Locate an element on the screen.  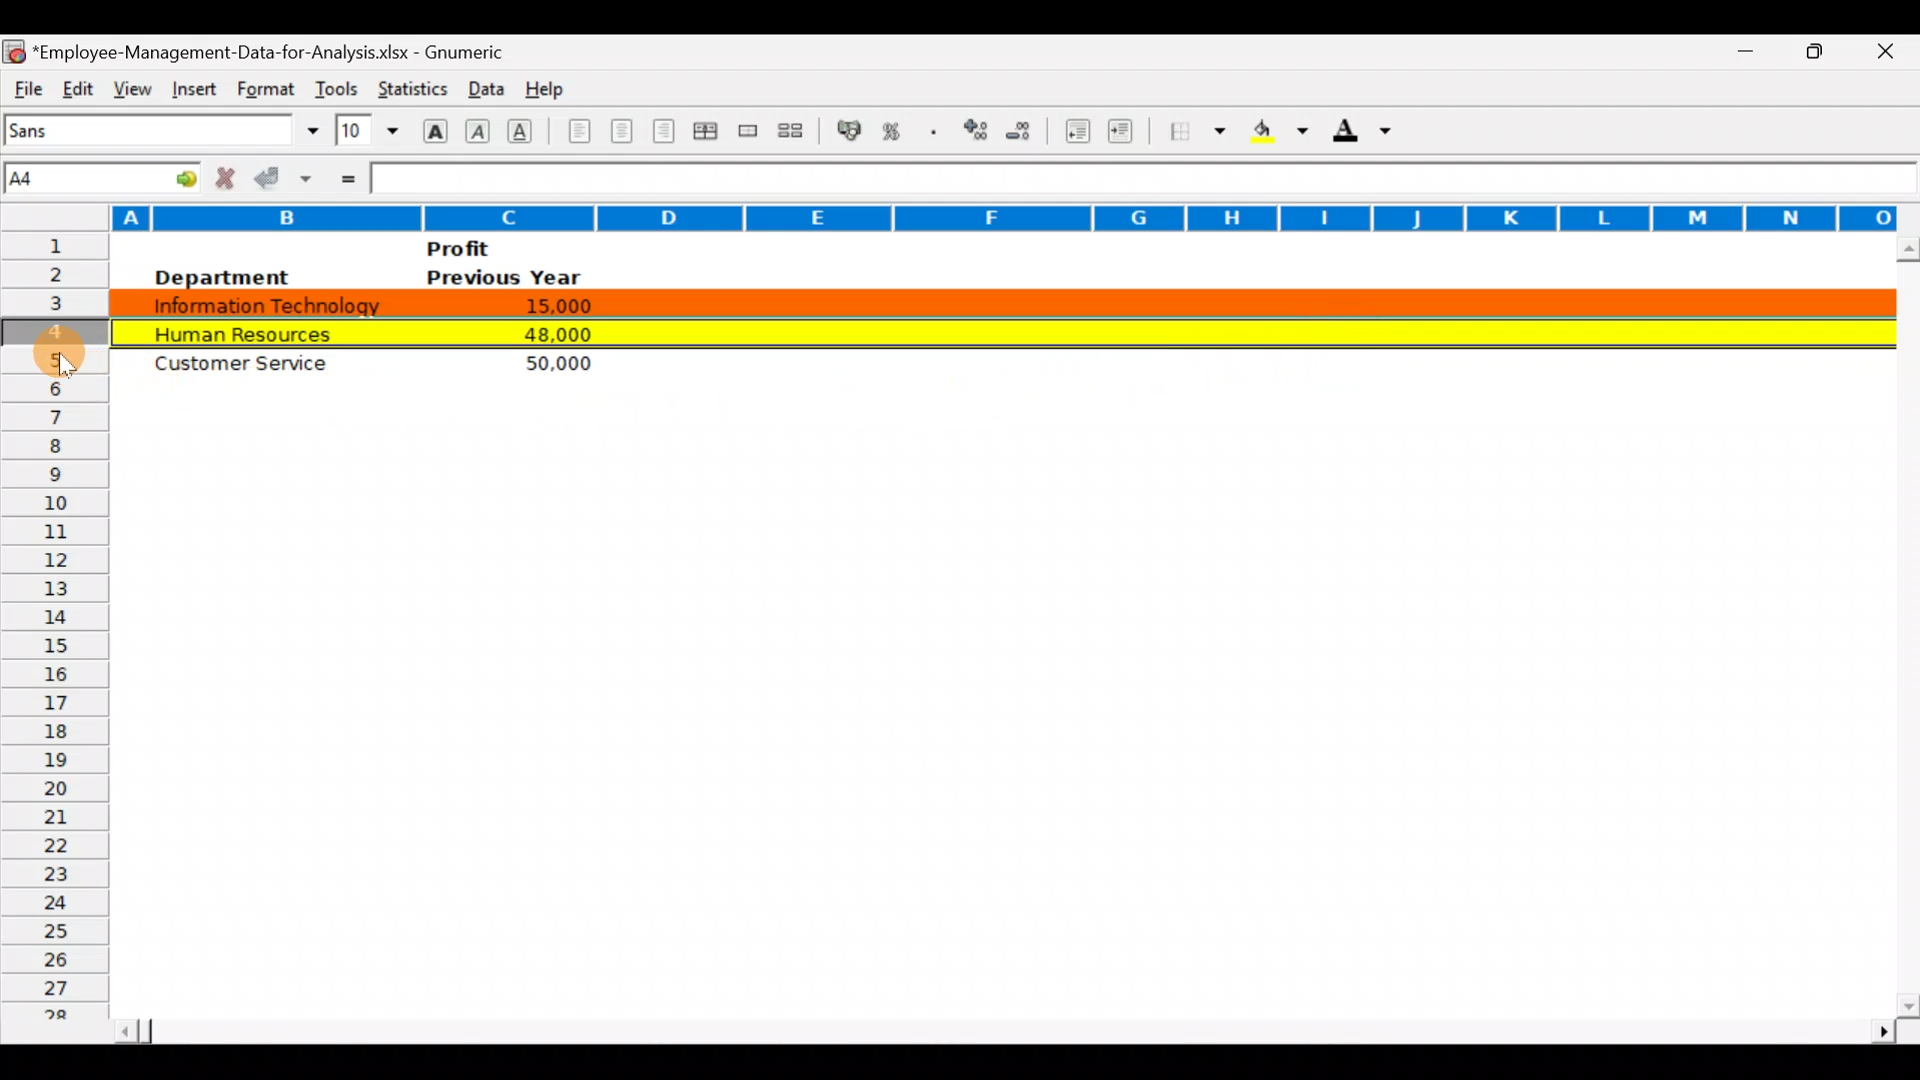
Decrease decimals is located at coordinates (1027, 130).